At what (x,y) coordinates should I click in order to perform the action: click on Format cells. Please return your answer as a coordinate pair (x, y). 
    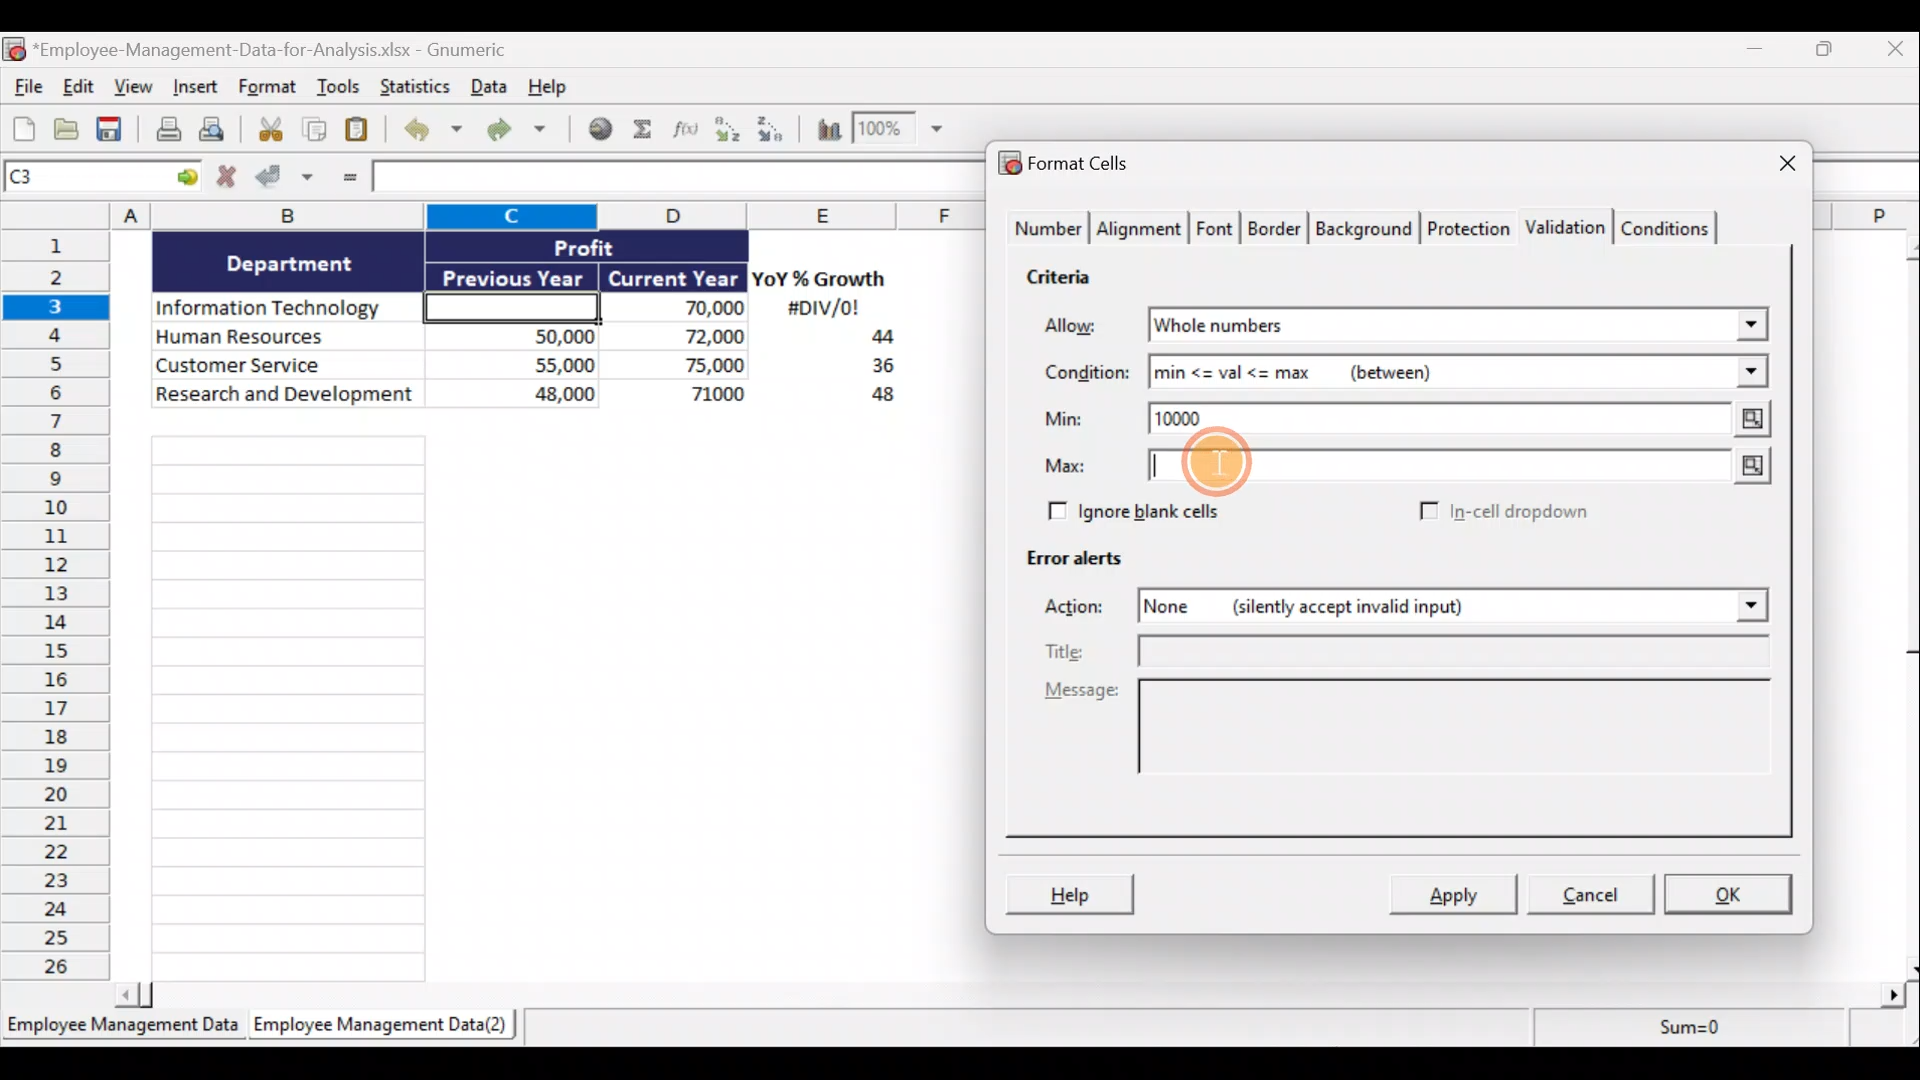
    Looking at the image, I should click on (1070, 166).